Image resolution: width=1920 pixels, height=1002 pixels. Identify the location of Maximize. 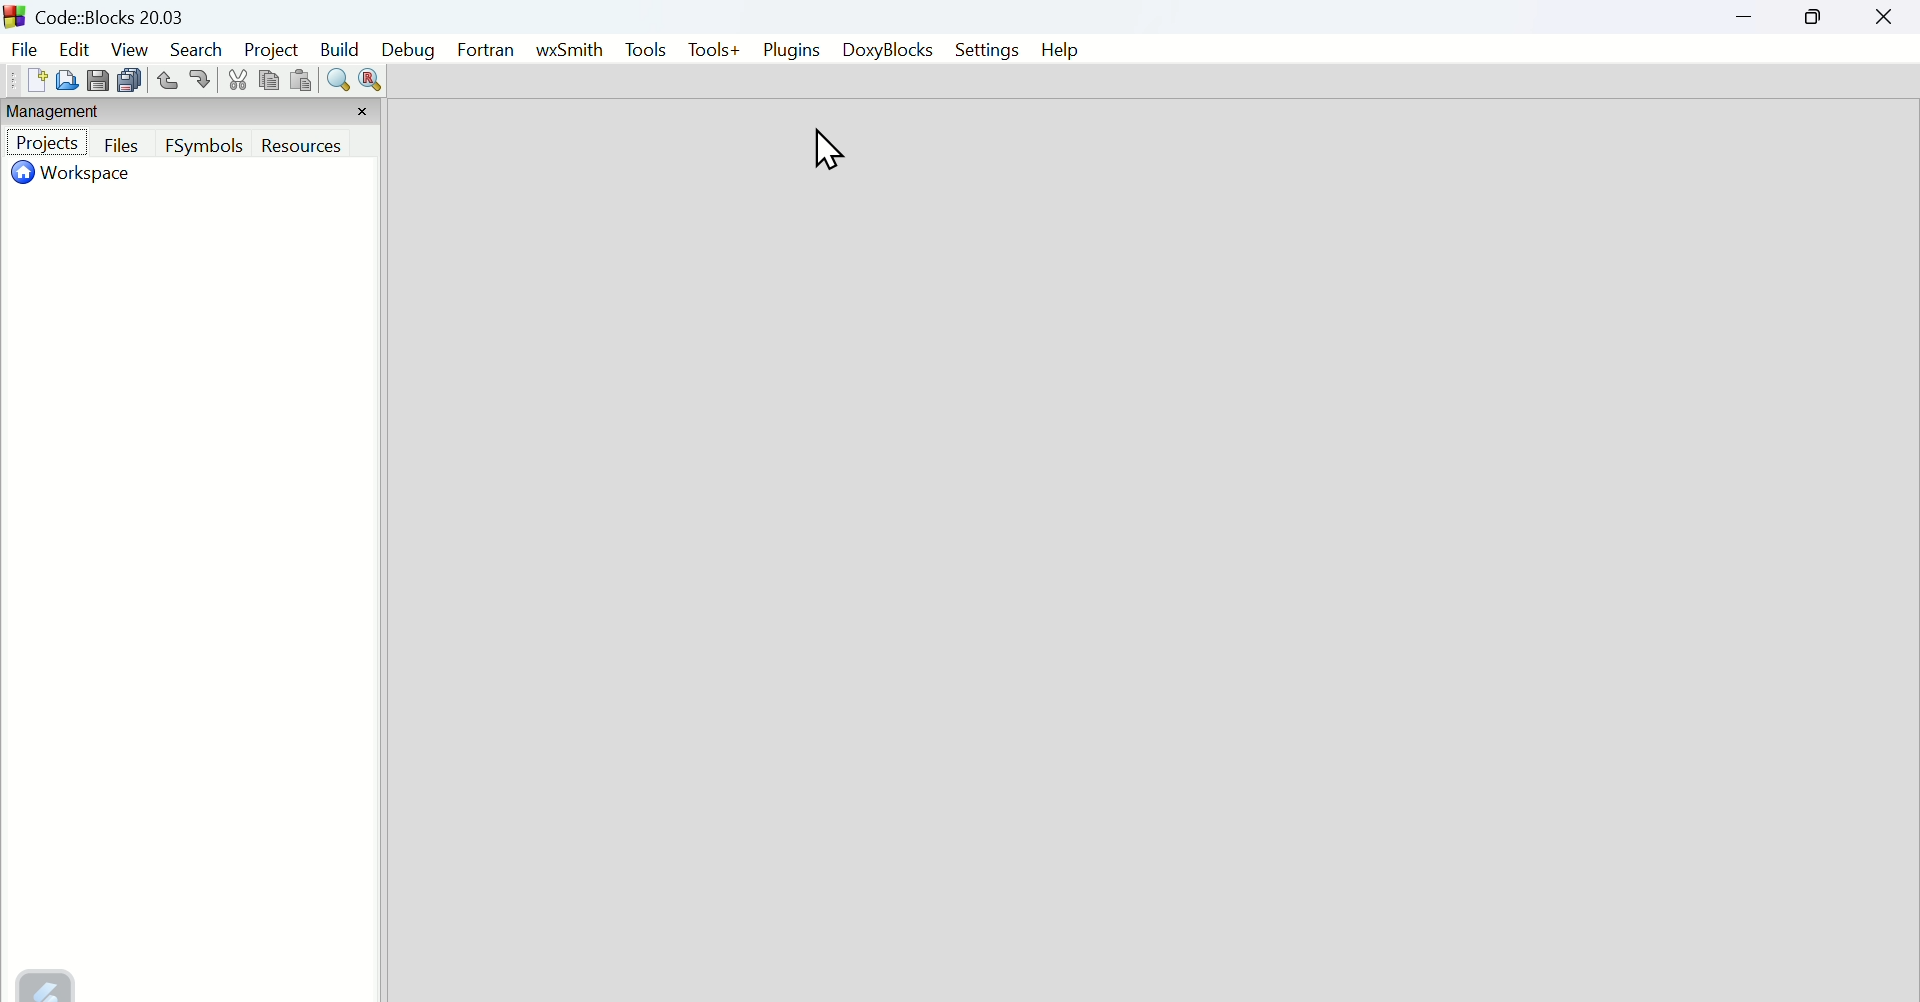
(1814, 16).